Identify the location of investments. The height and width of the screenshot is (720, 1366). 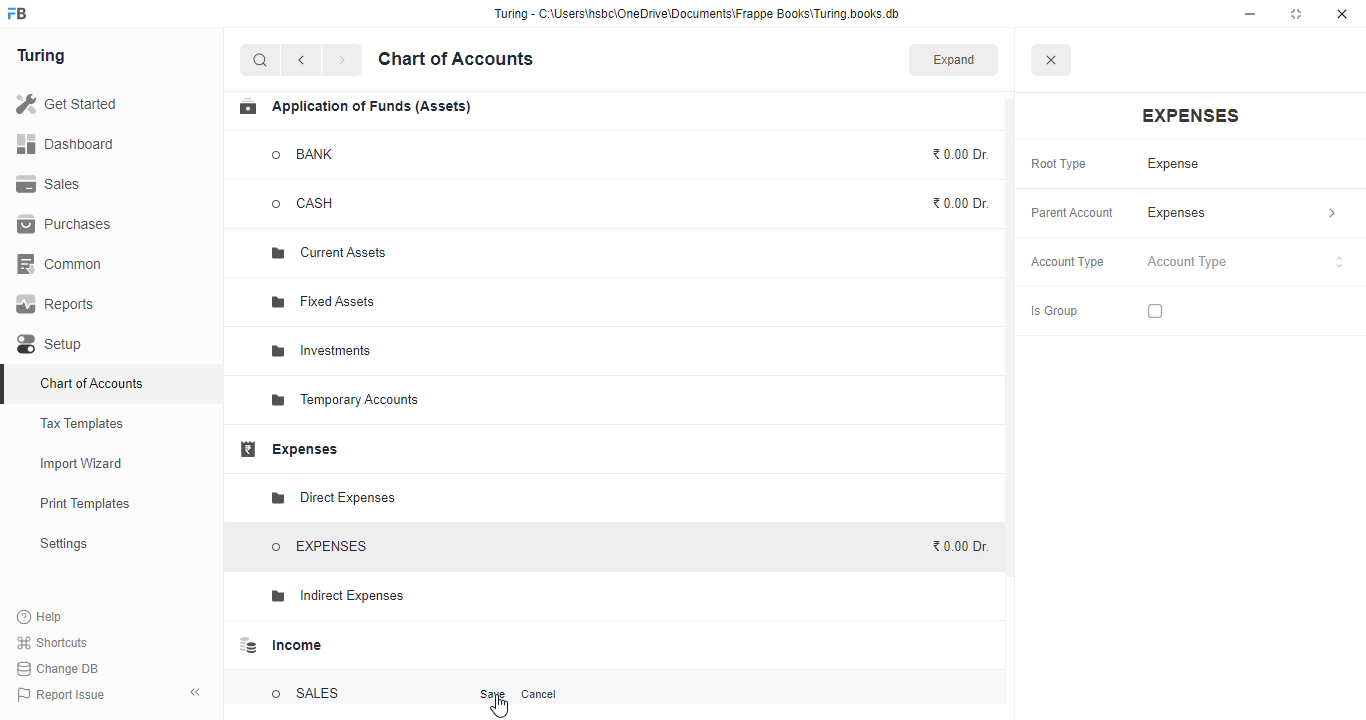
(321, 351).